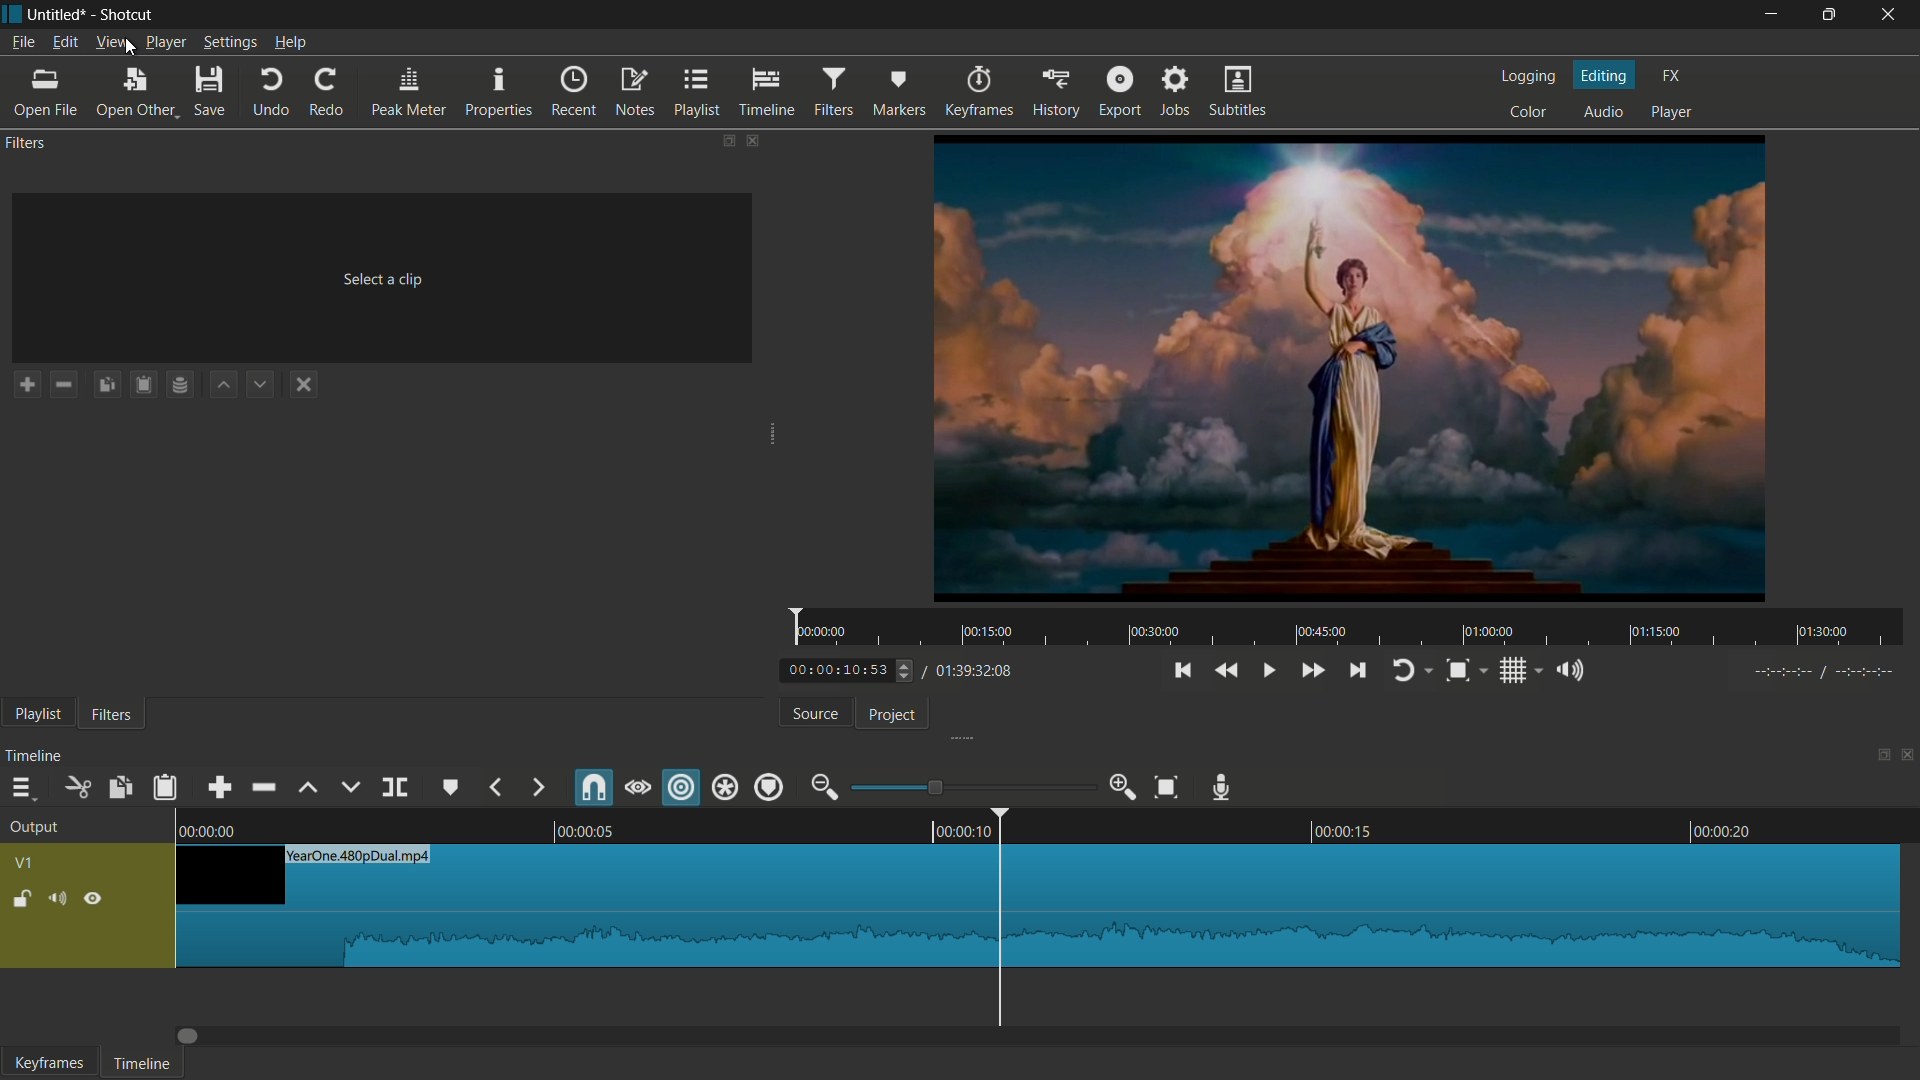  I want to click on toggle play or pause, so click(1267, 671).